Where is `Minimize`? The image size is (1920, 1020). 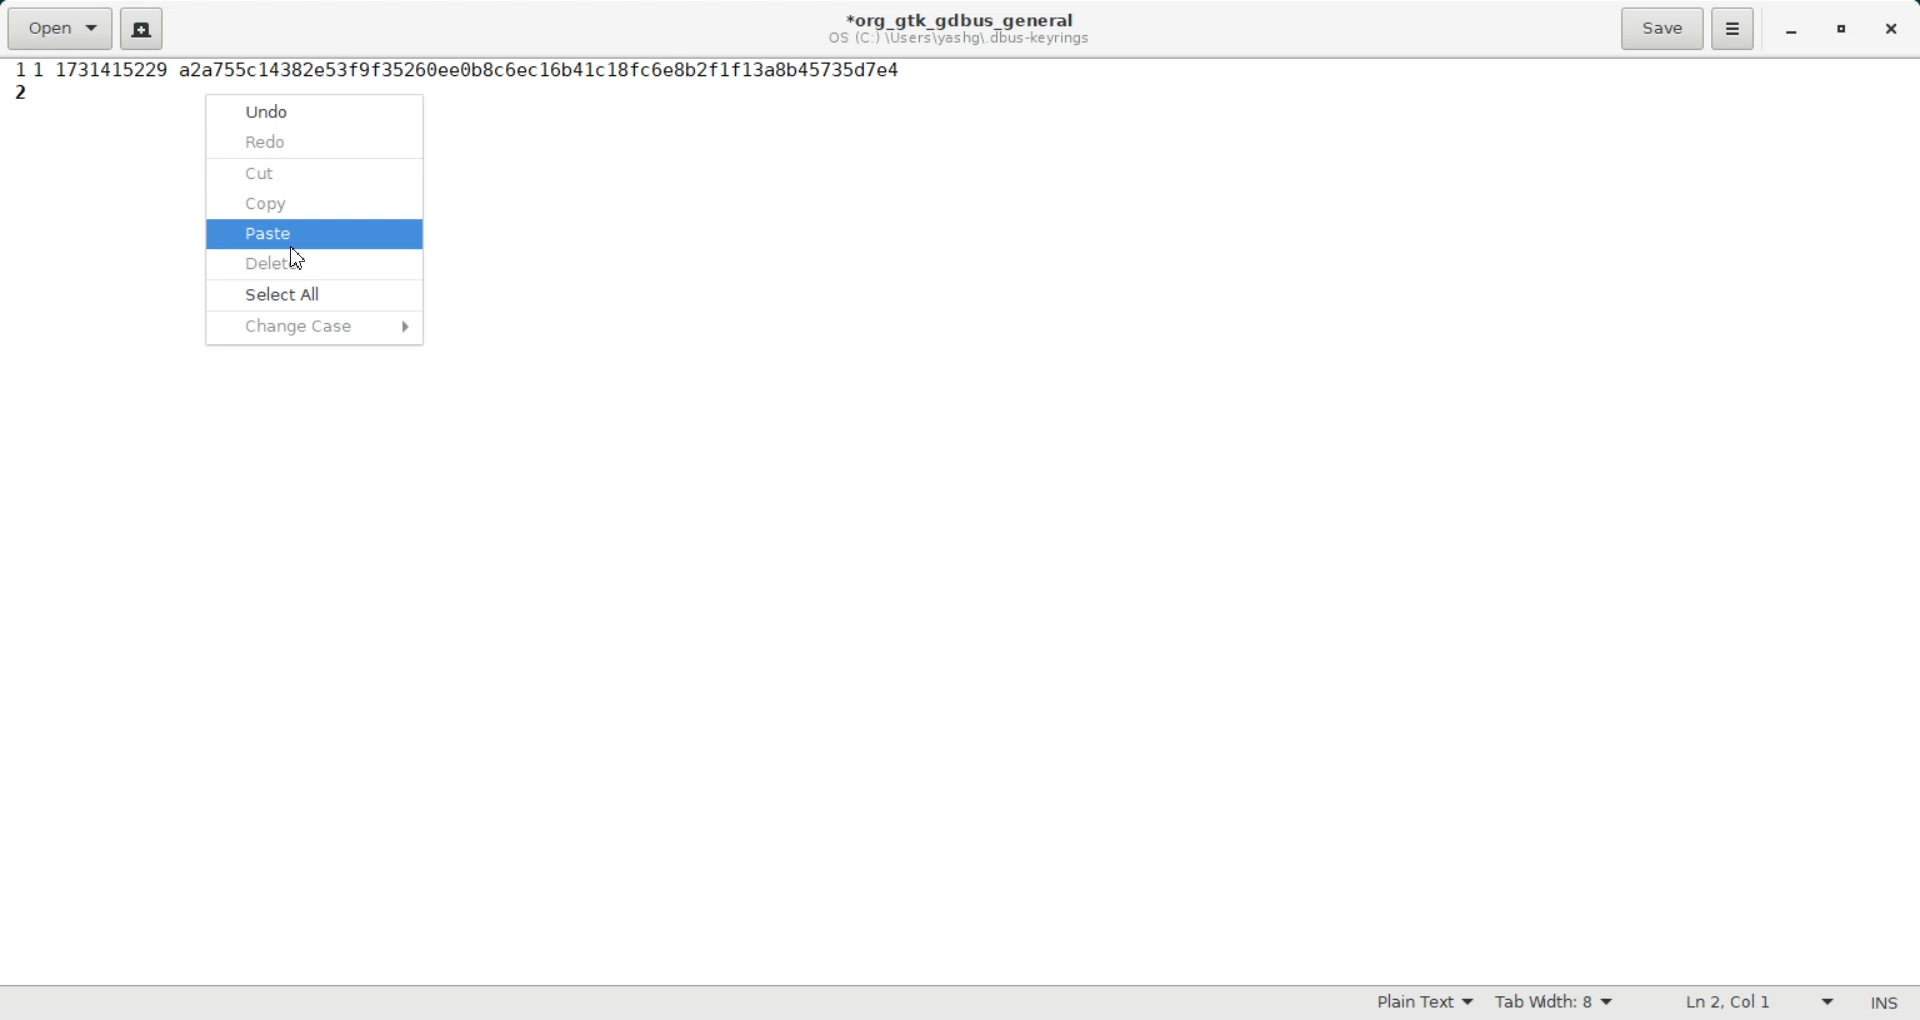 Minimize is located at coordinates (1790, 31).